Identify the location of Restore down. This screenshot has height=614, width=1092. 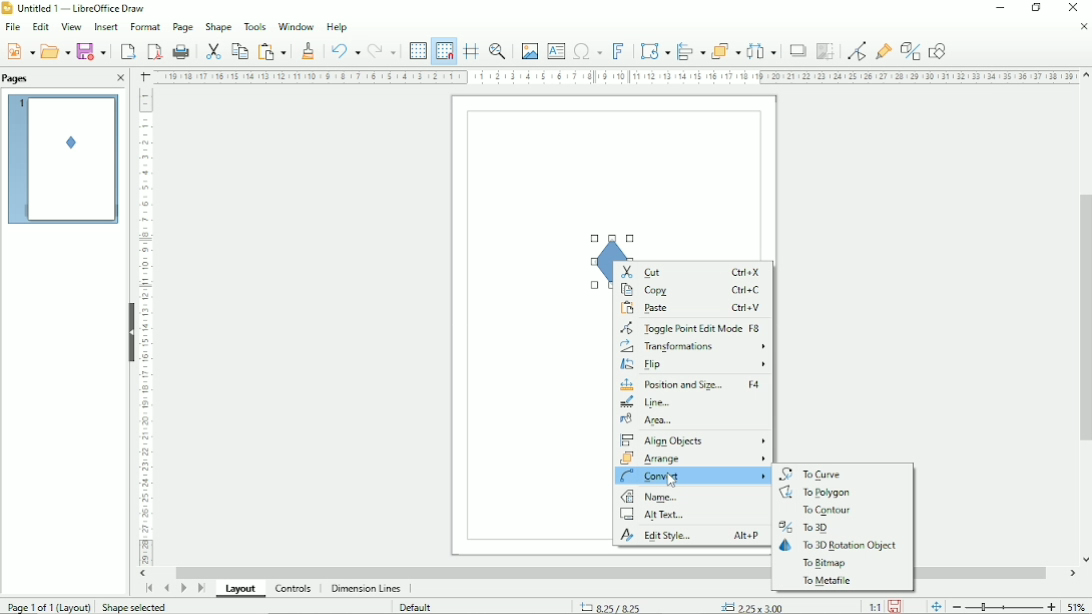
(1037, 8).